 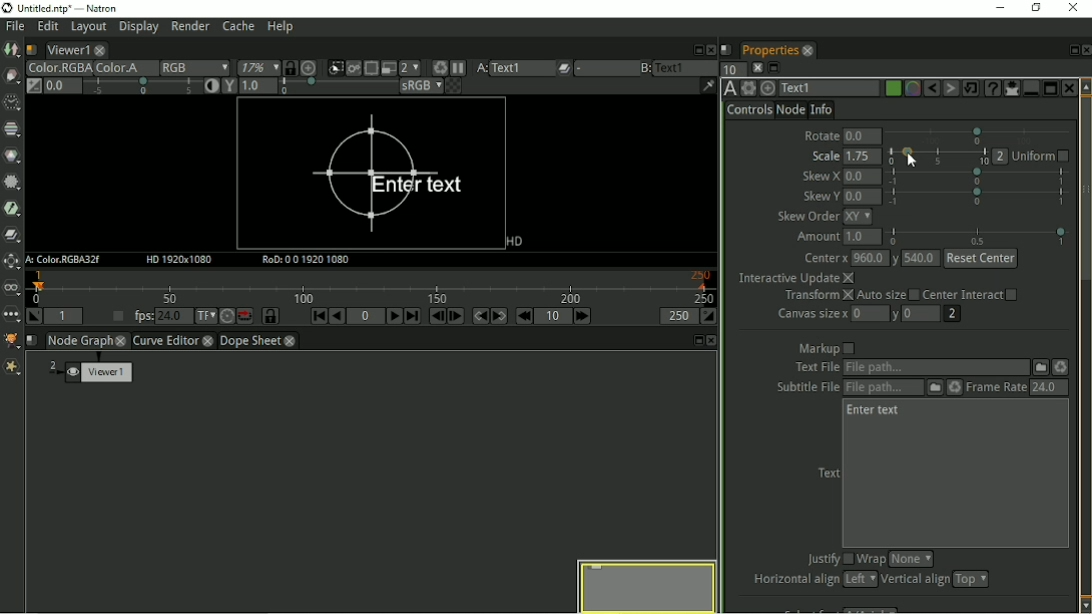 I want to click on Render, so click(x=190, y=27).